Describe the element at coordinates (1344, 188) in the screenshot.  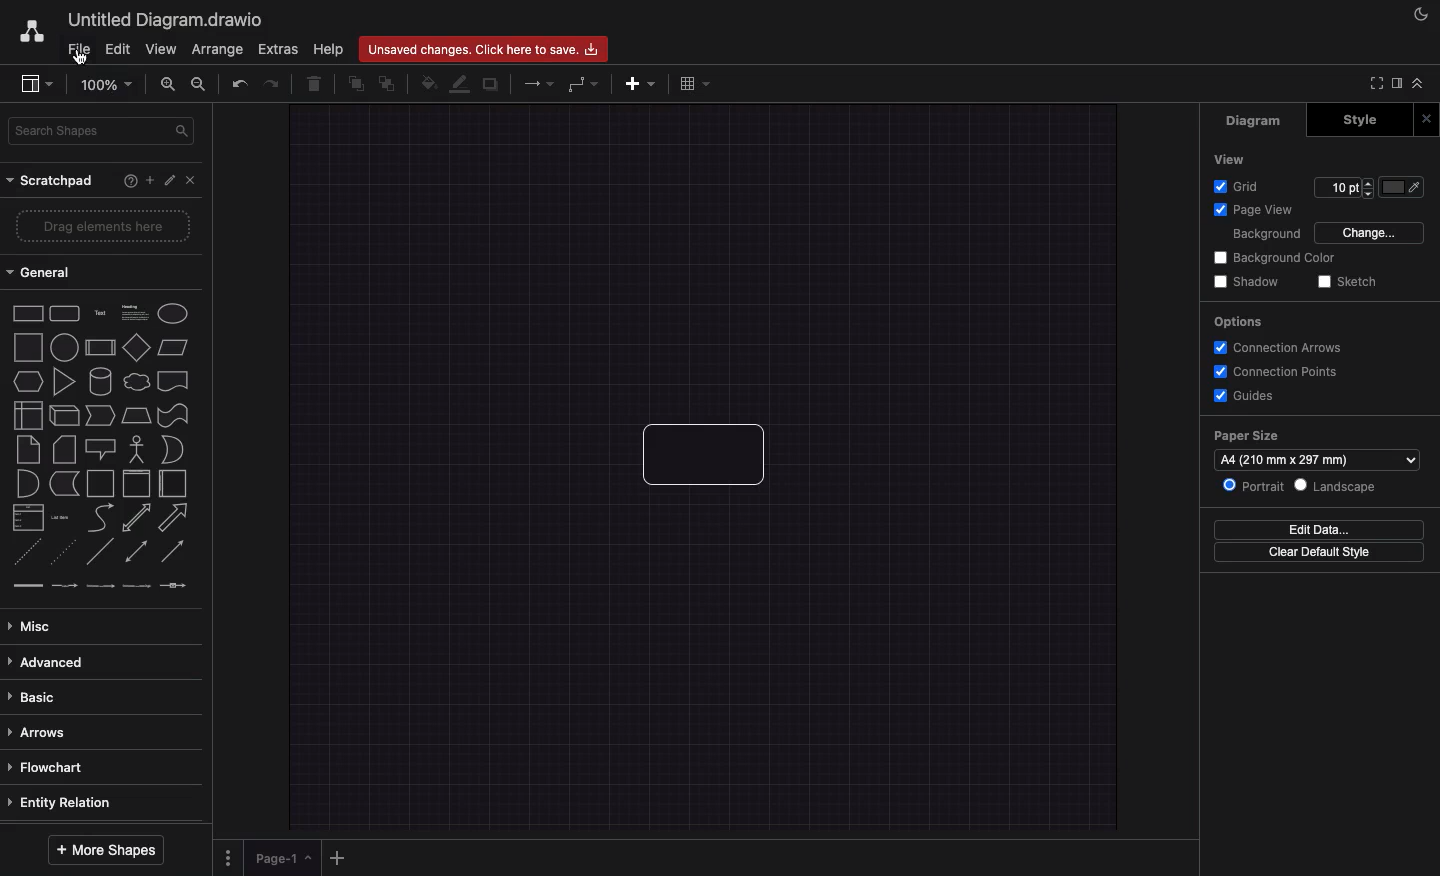
I see `Size 10pt` at that location.